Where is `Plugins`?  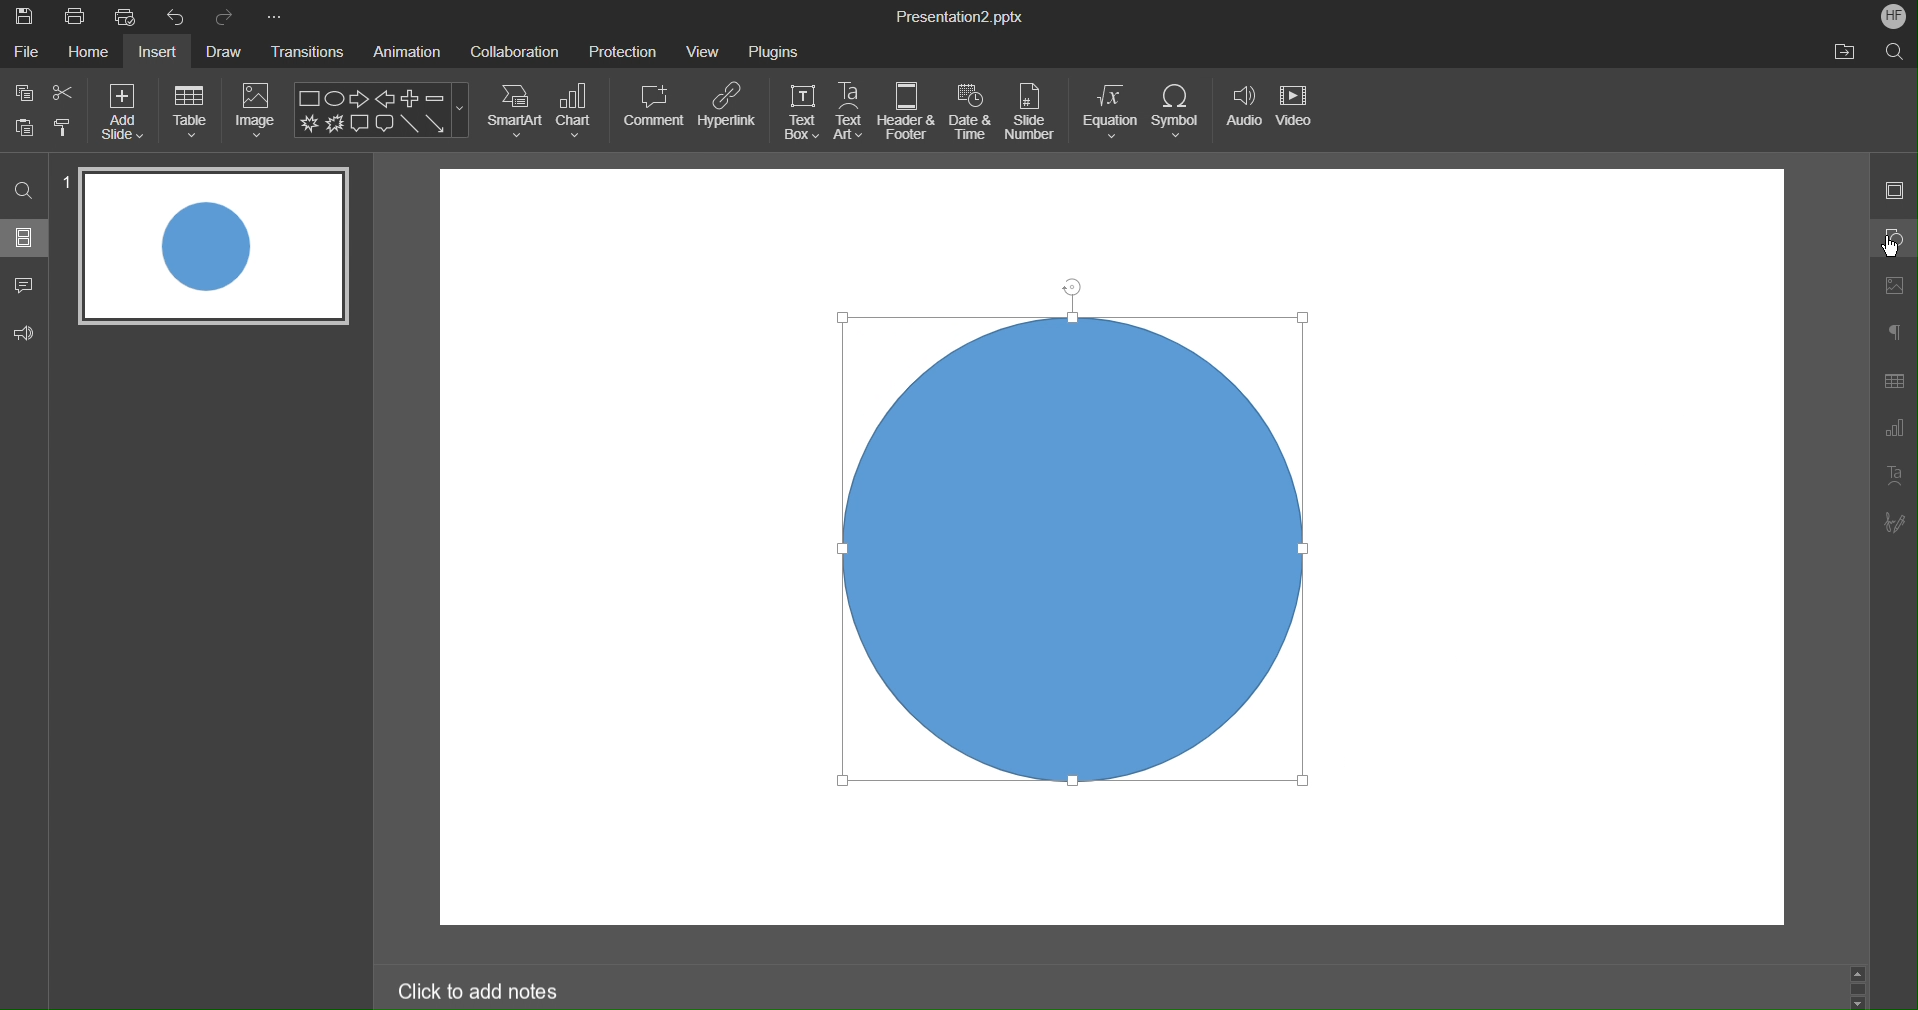 Plugins is located at coordinates (774, 48).